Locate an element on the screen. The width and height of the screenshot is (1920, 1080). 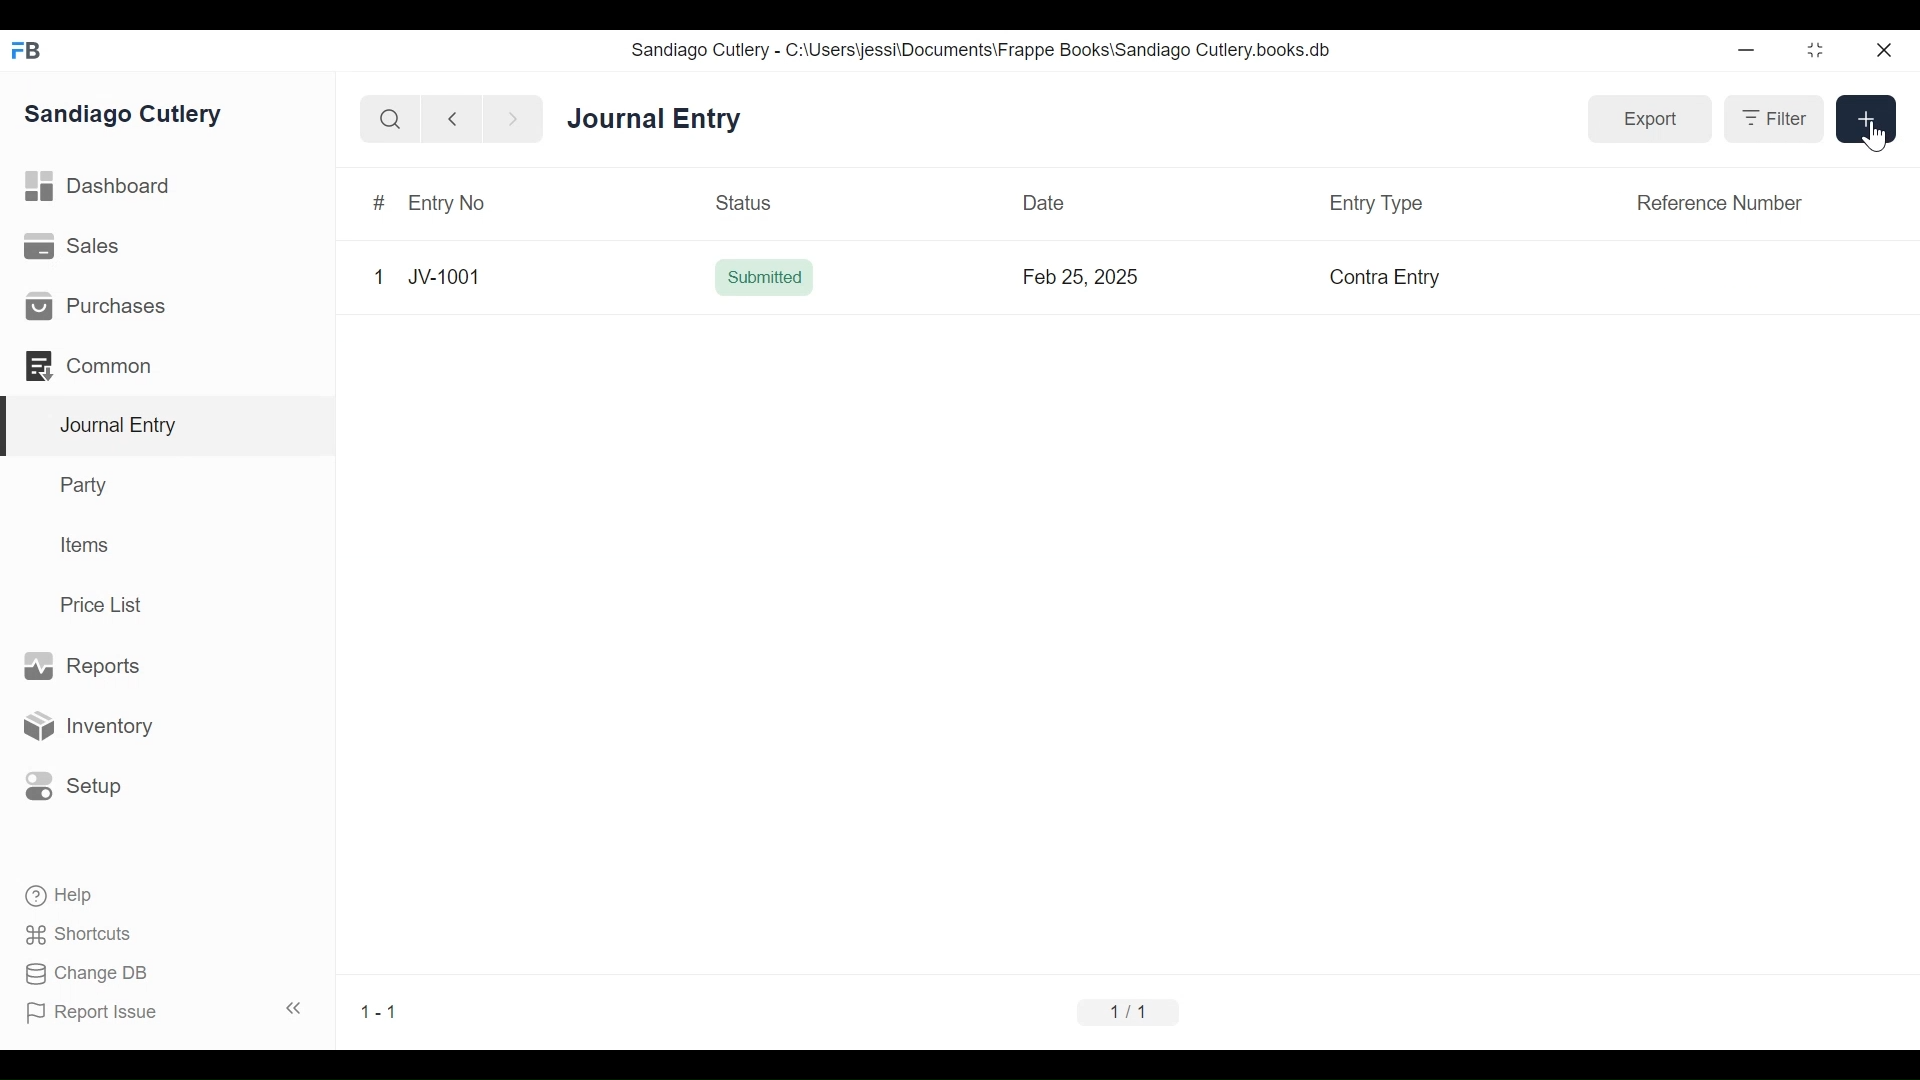
Entry No is located at coordinates (444, 204).